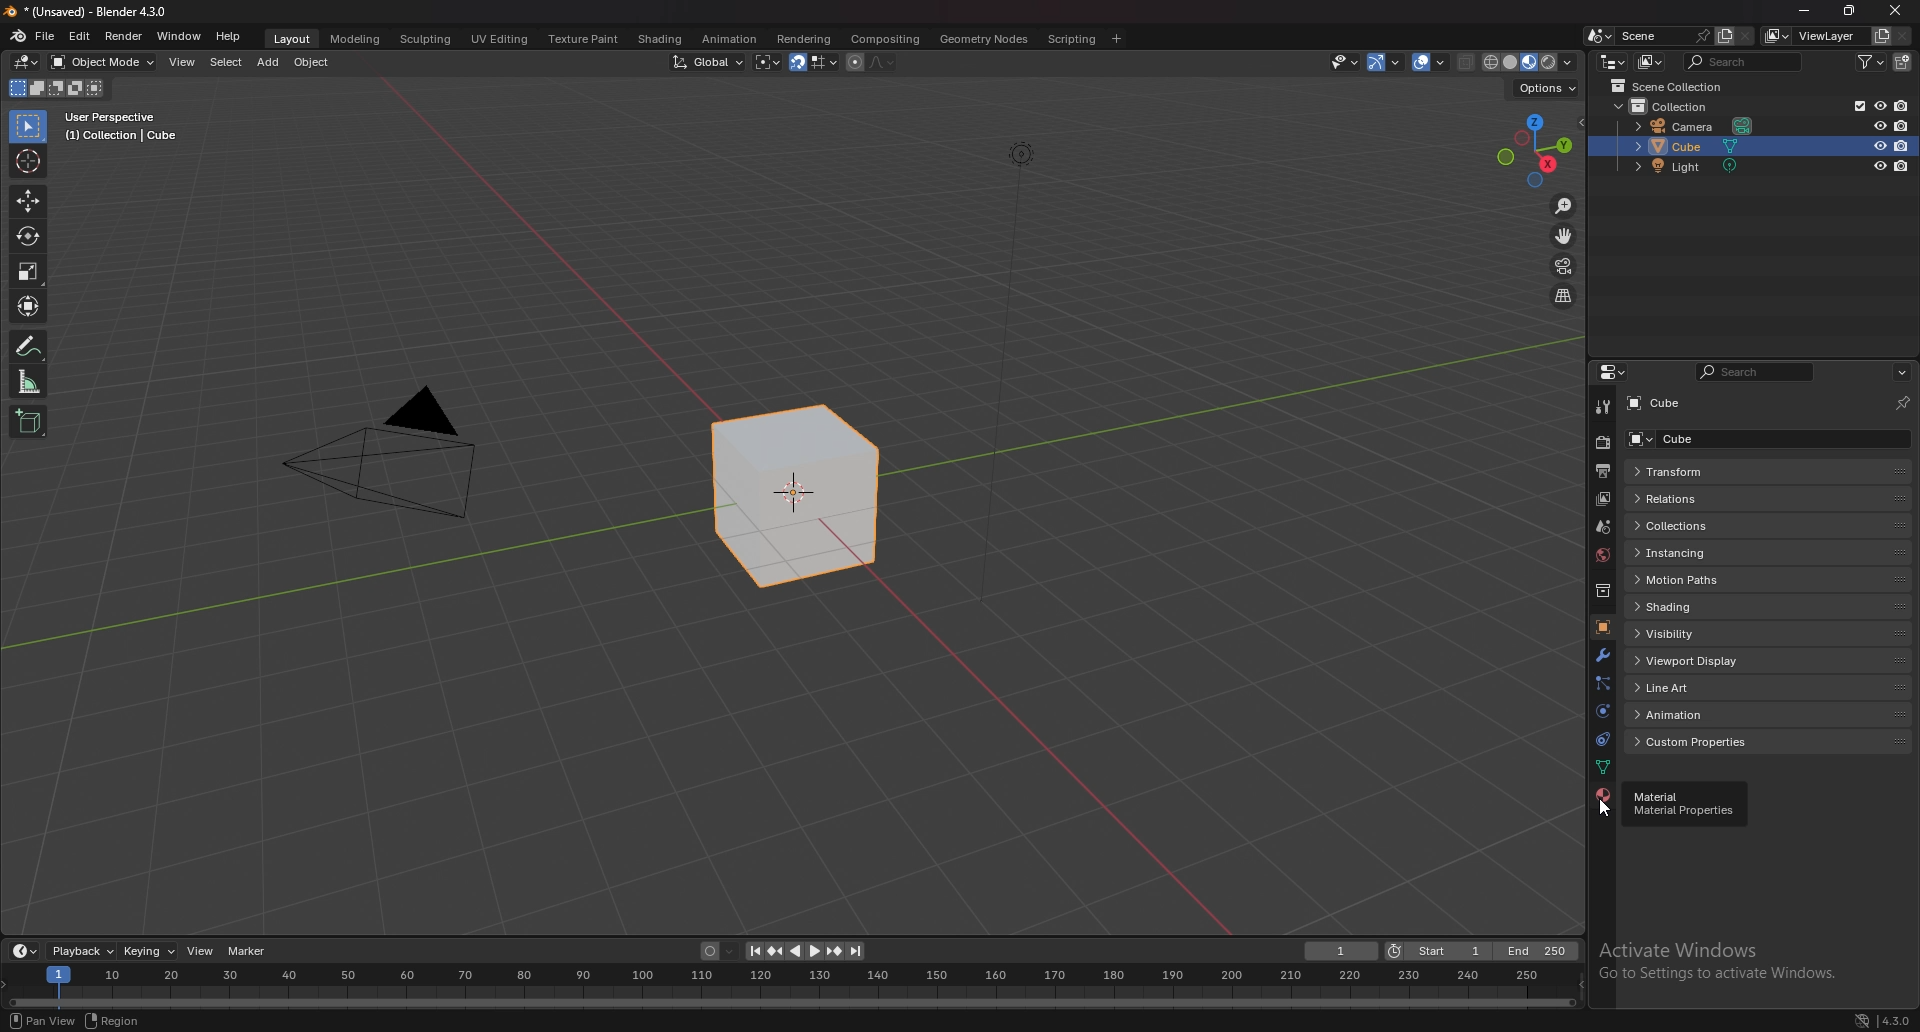 Image resolution: width=1920 pixels, height=1032 pixels. Describe the element at coordinates (581, 39) in the screenshot. I see `texture paint` at that location.